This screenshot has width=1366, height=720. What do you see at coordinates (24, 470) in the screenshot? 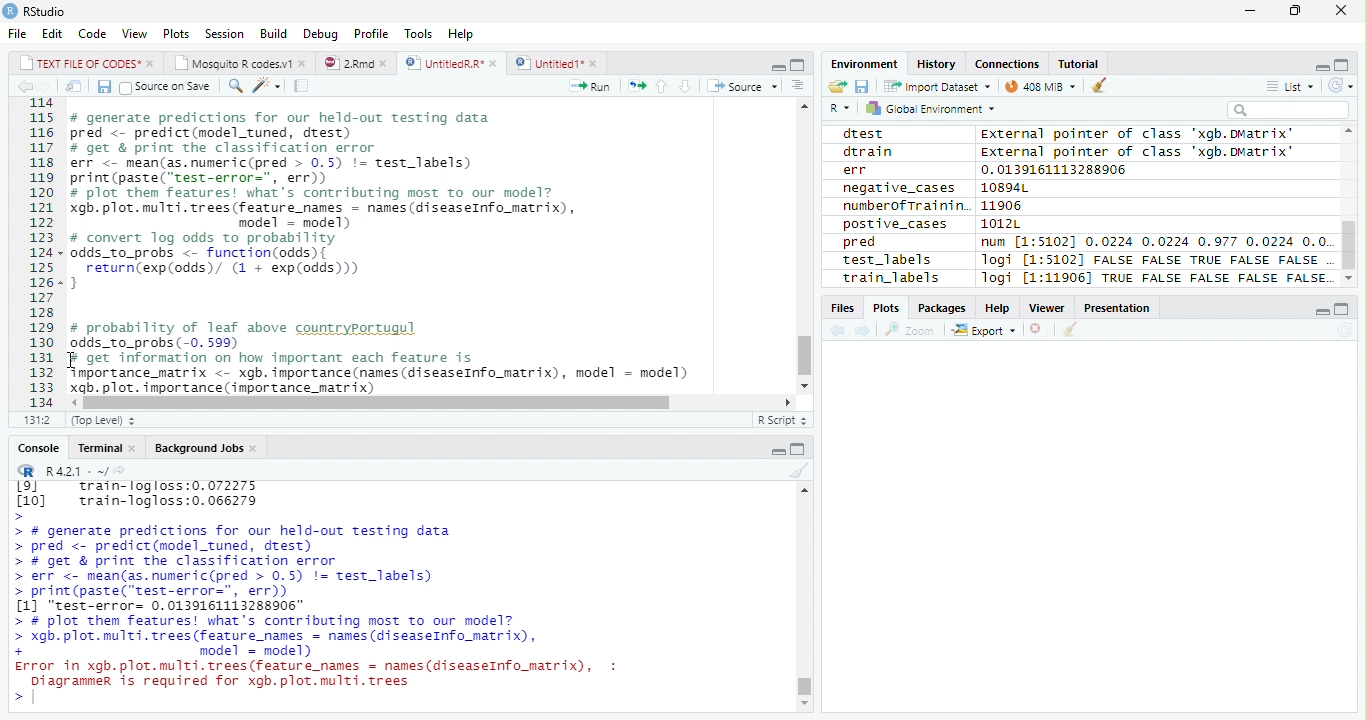
I see `R` at bounding box center [24, 470].